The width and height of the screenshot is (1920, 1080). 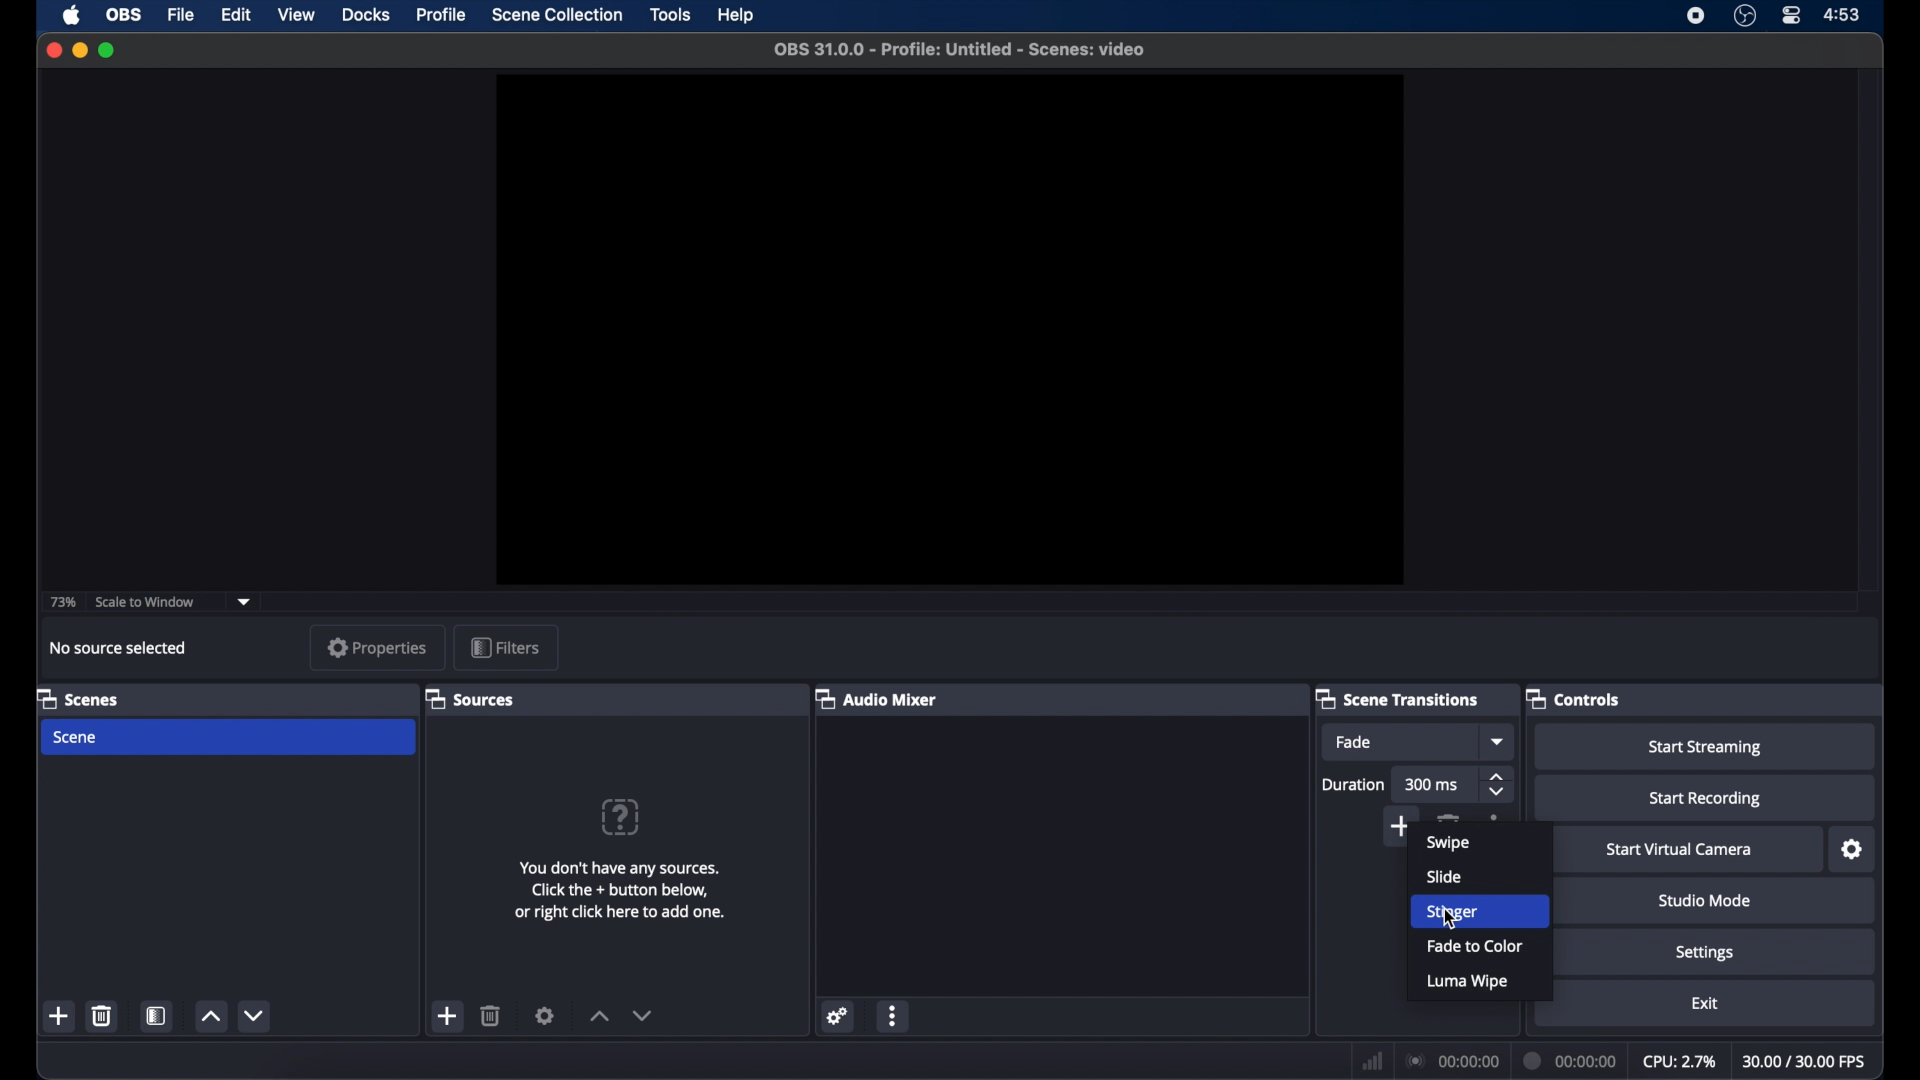 I want to click on control center, so click(x=1792, y=16).